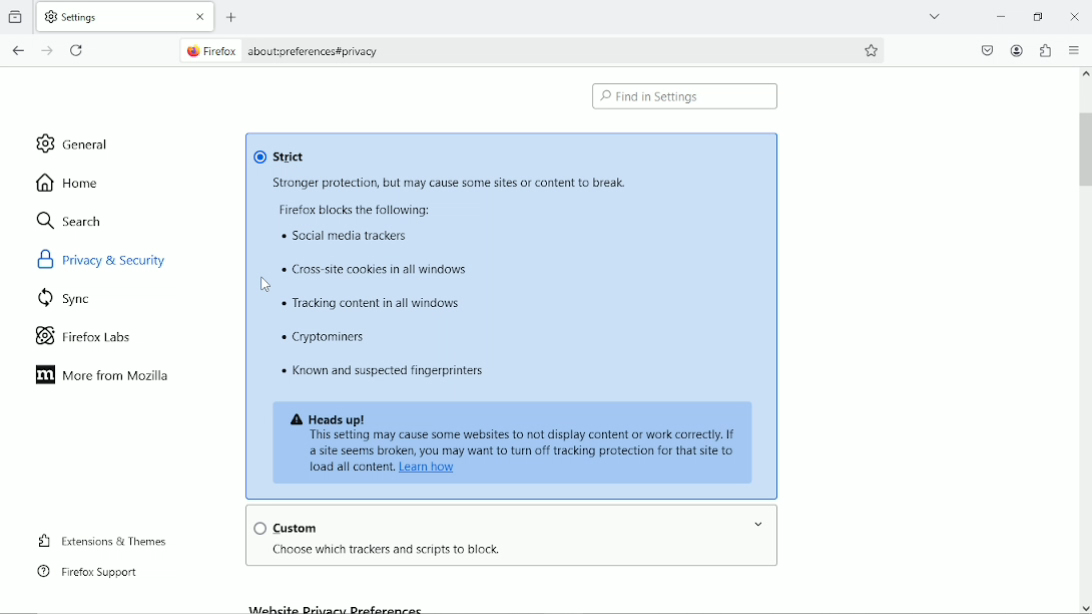 The image size is (1092, 614). What do you see at coordinates (1075, 15) in the screenshot?
I see `Close` at bounding box center [1075, 15].